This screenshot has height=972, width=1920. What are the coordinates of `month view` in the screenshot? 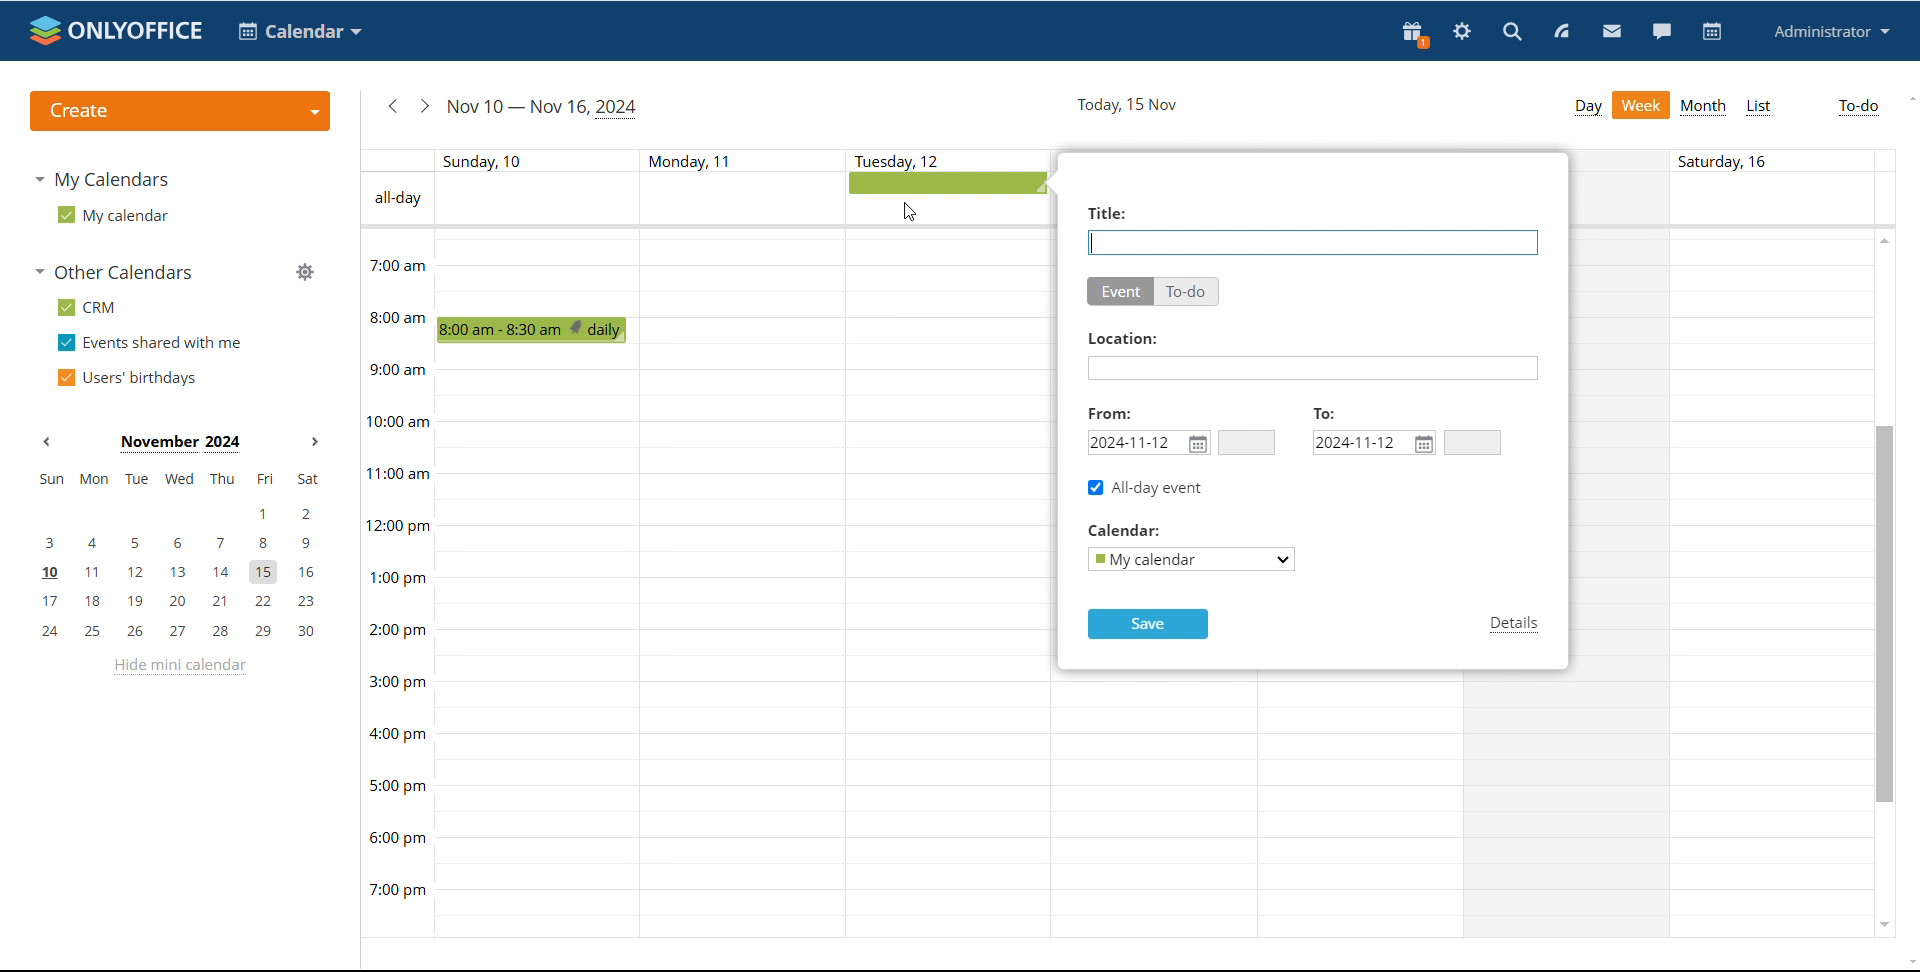 It's located at (1704, 108).